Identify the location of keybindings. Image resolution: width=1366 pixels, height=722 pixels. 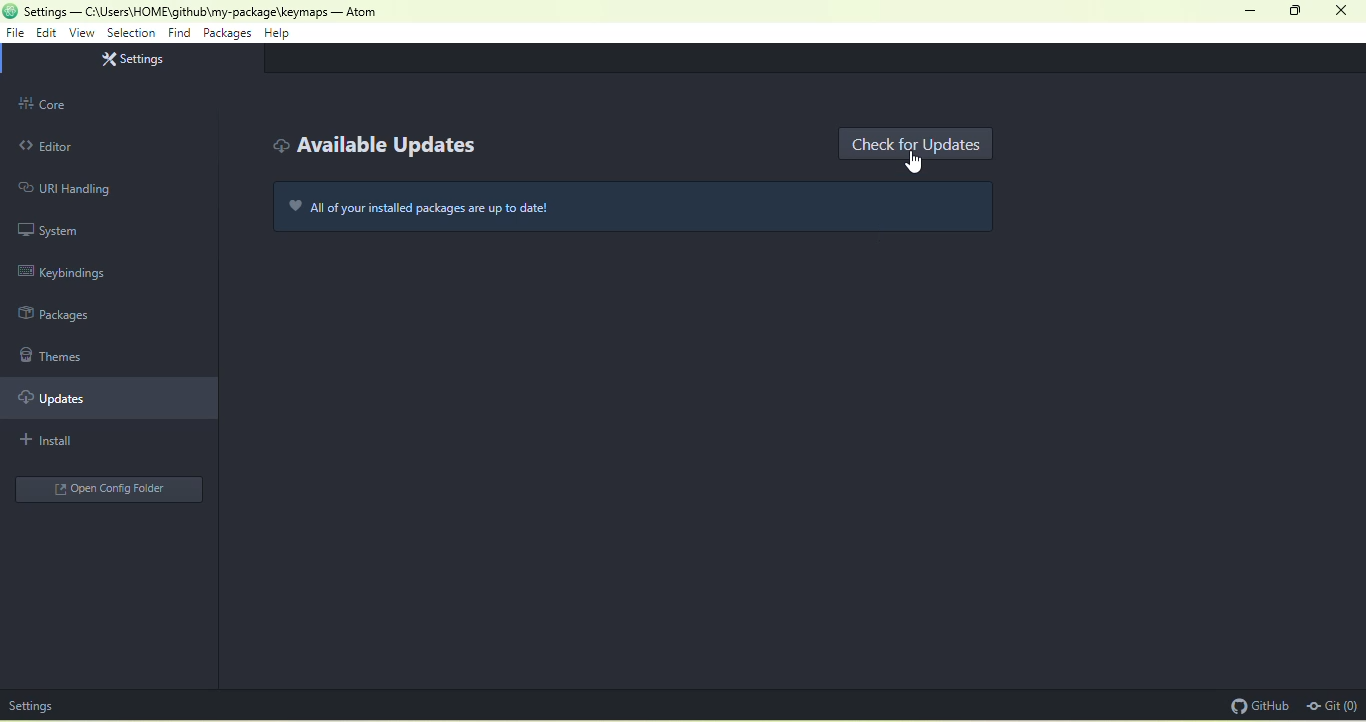
(70, 271).